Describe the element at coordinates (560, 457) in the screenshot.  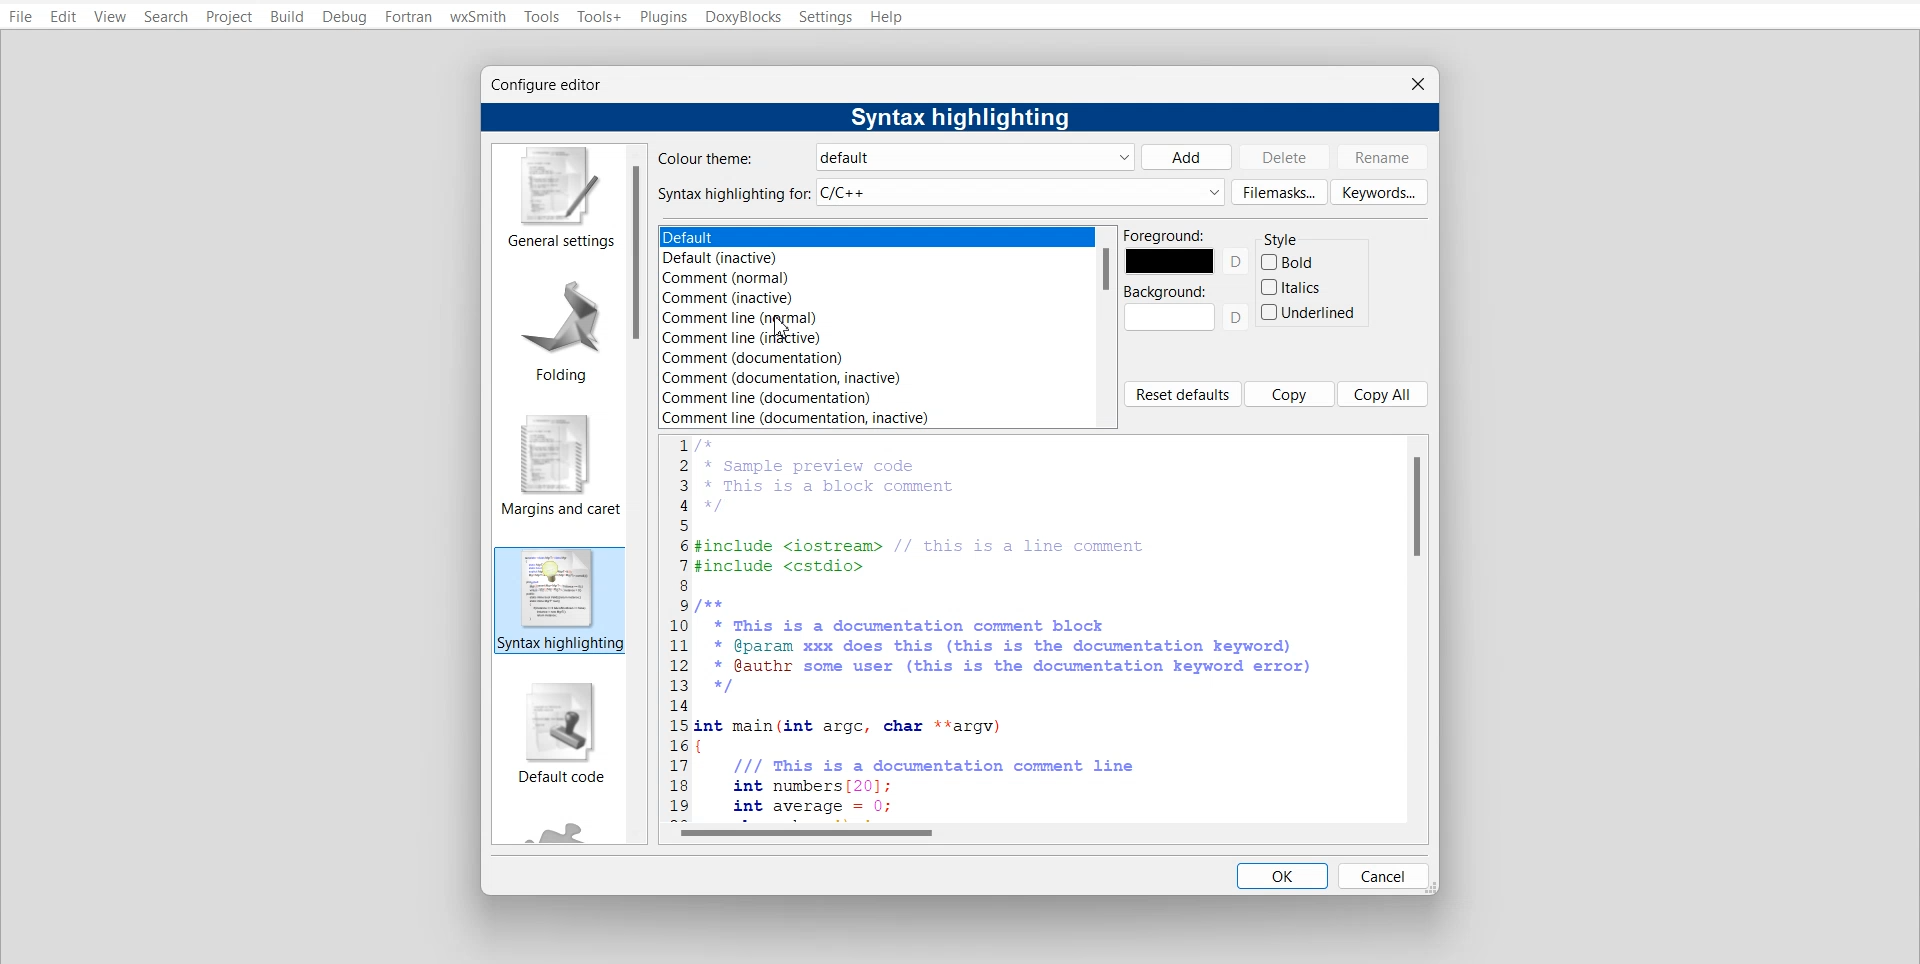
I see `Margin and caret` at that location.